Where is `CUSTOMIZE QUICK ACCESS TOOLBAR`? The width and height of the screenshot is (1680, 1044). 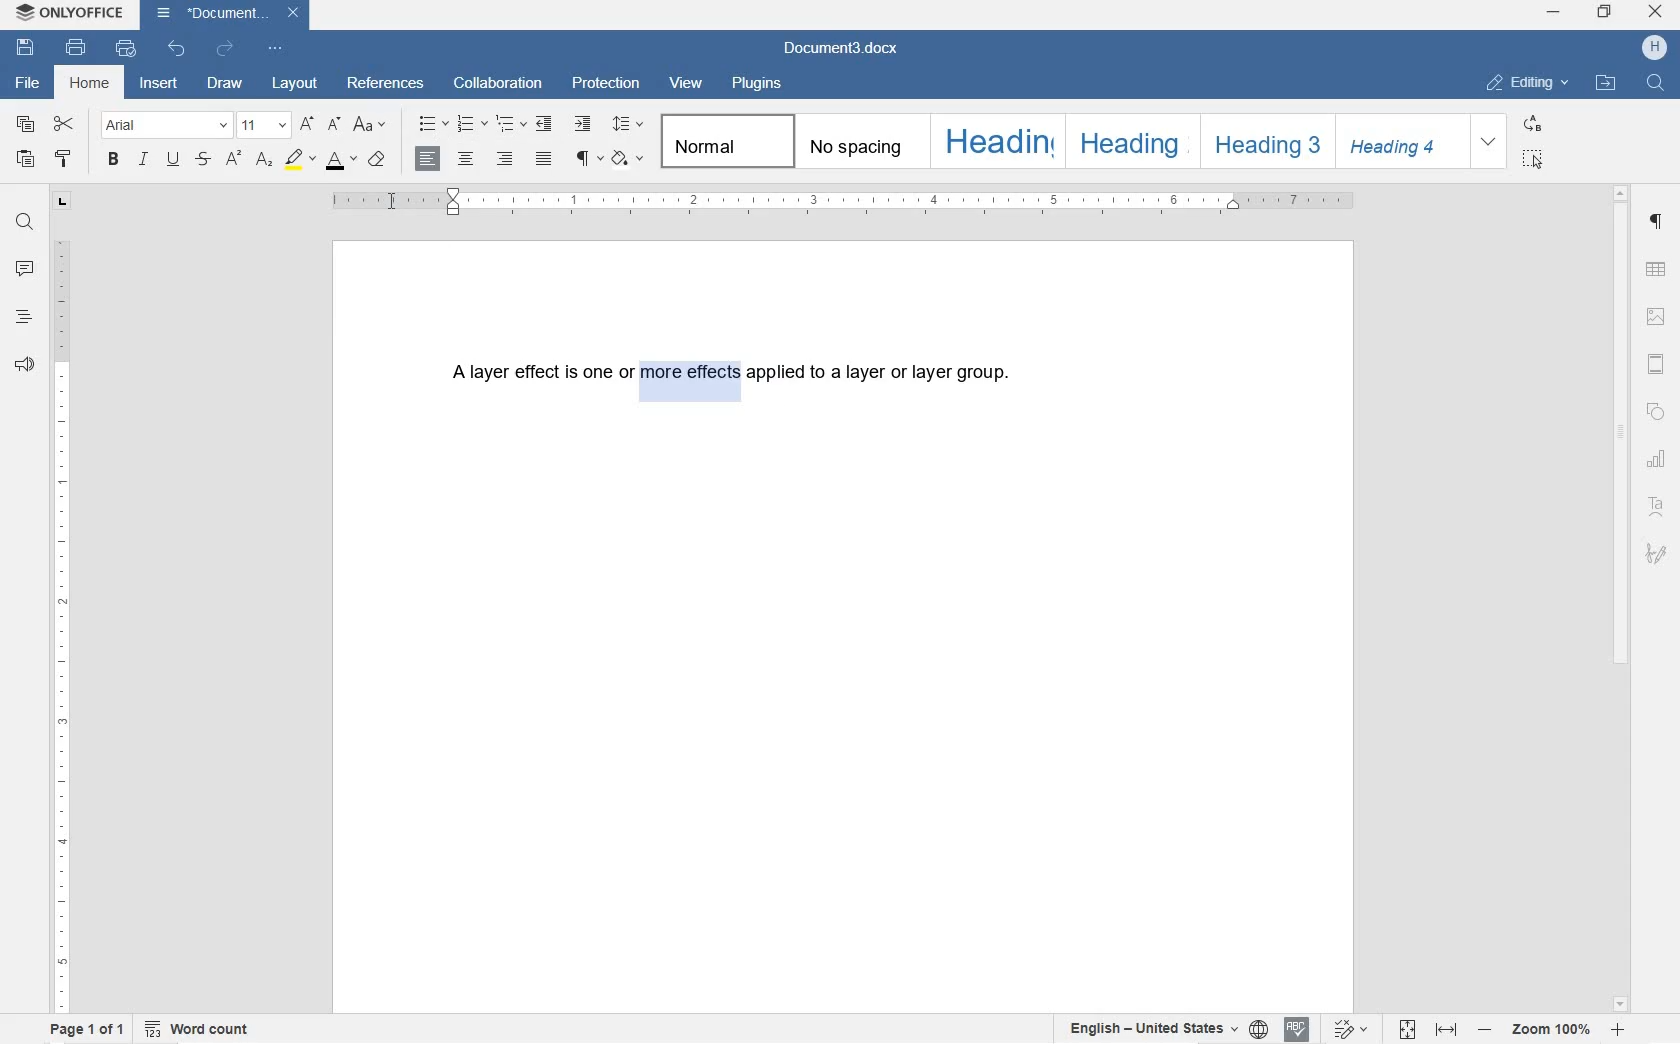 CUSTOMIZE QUICK ACCESS TOOLBAR is located at coordinates (276, 51).